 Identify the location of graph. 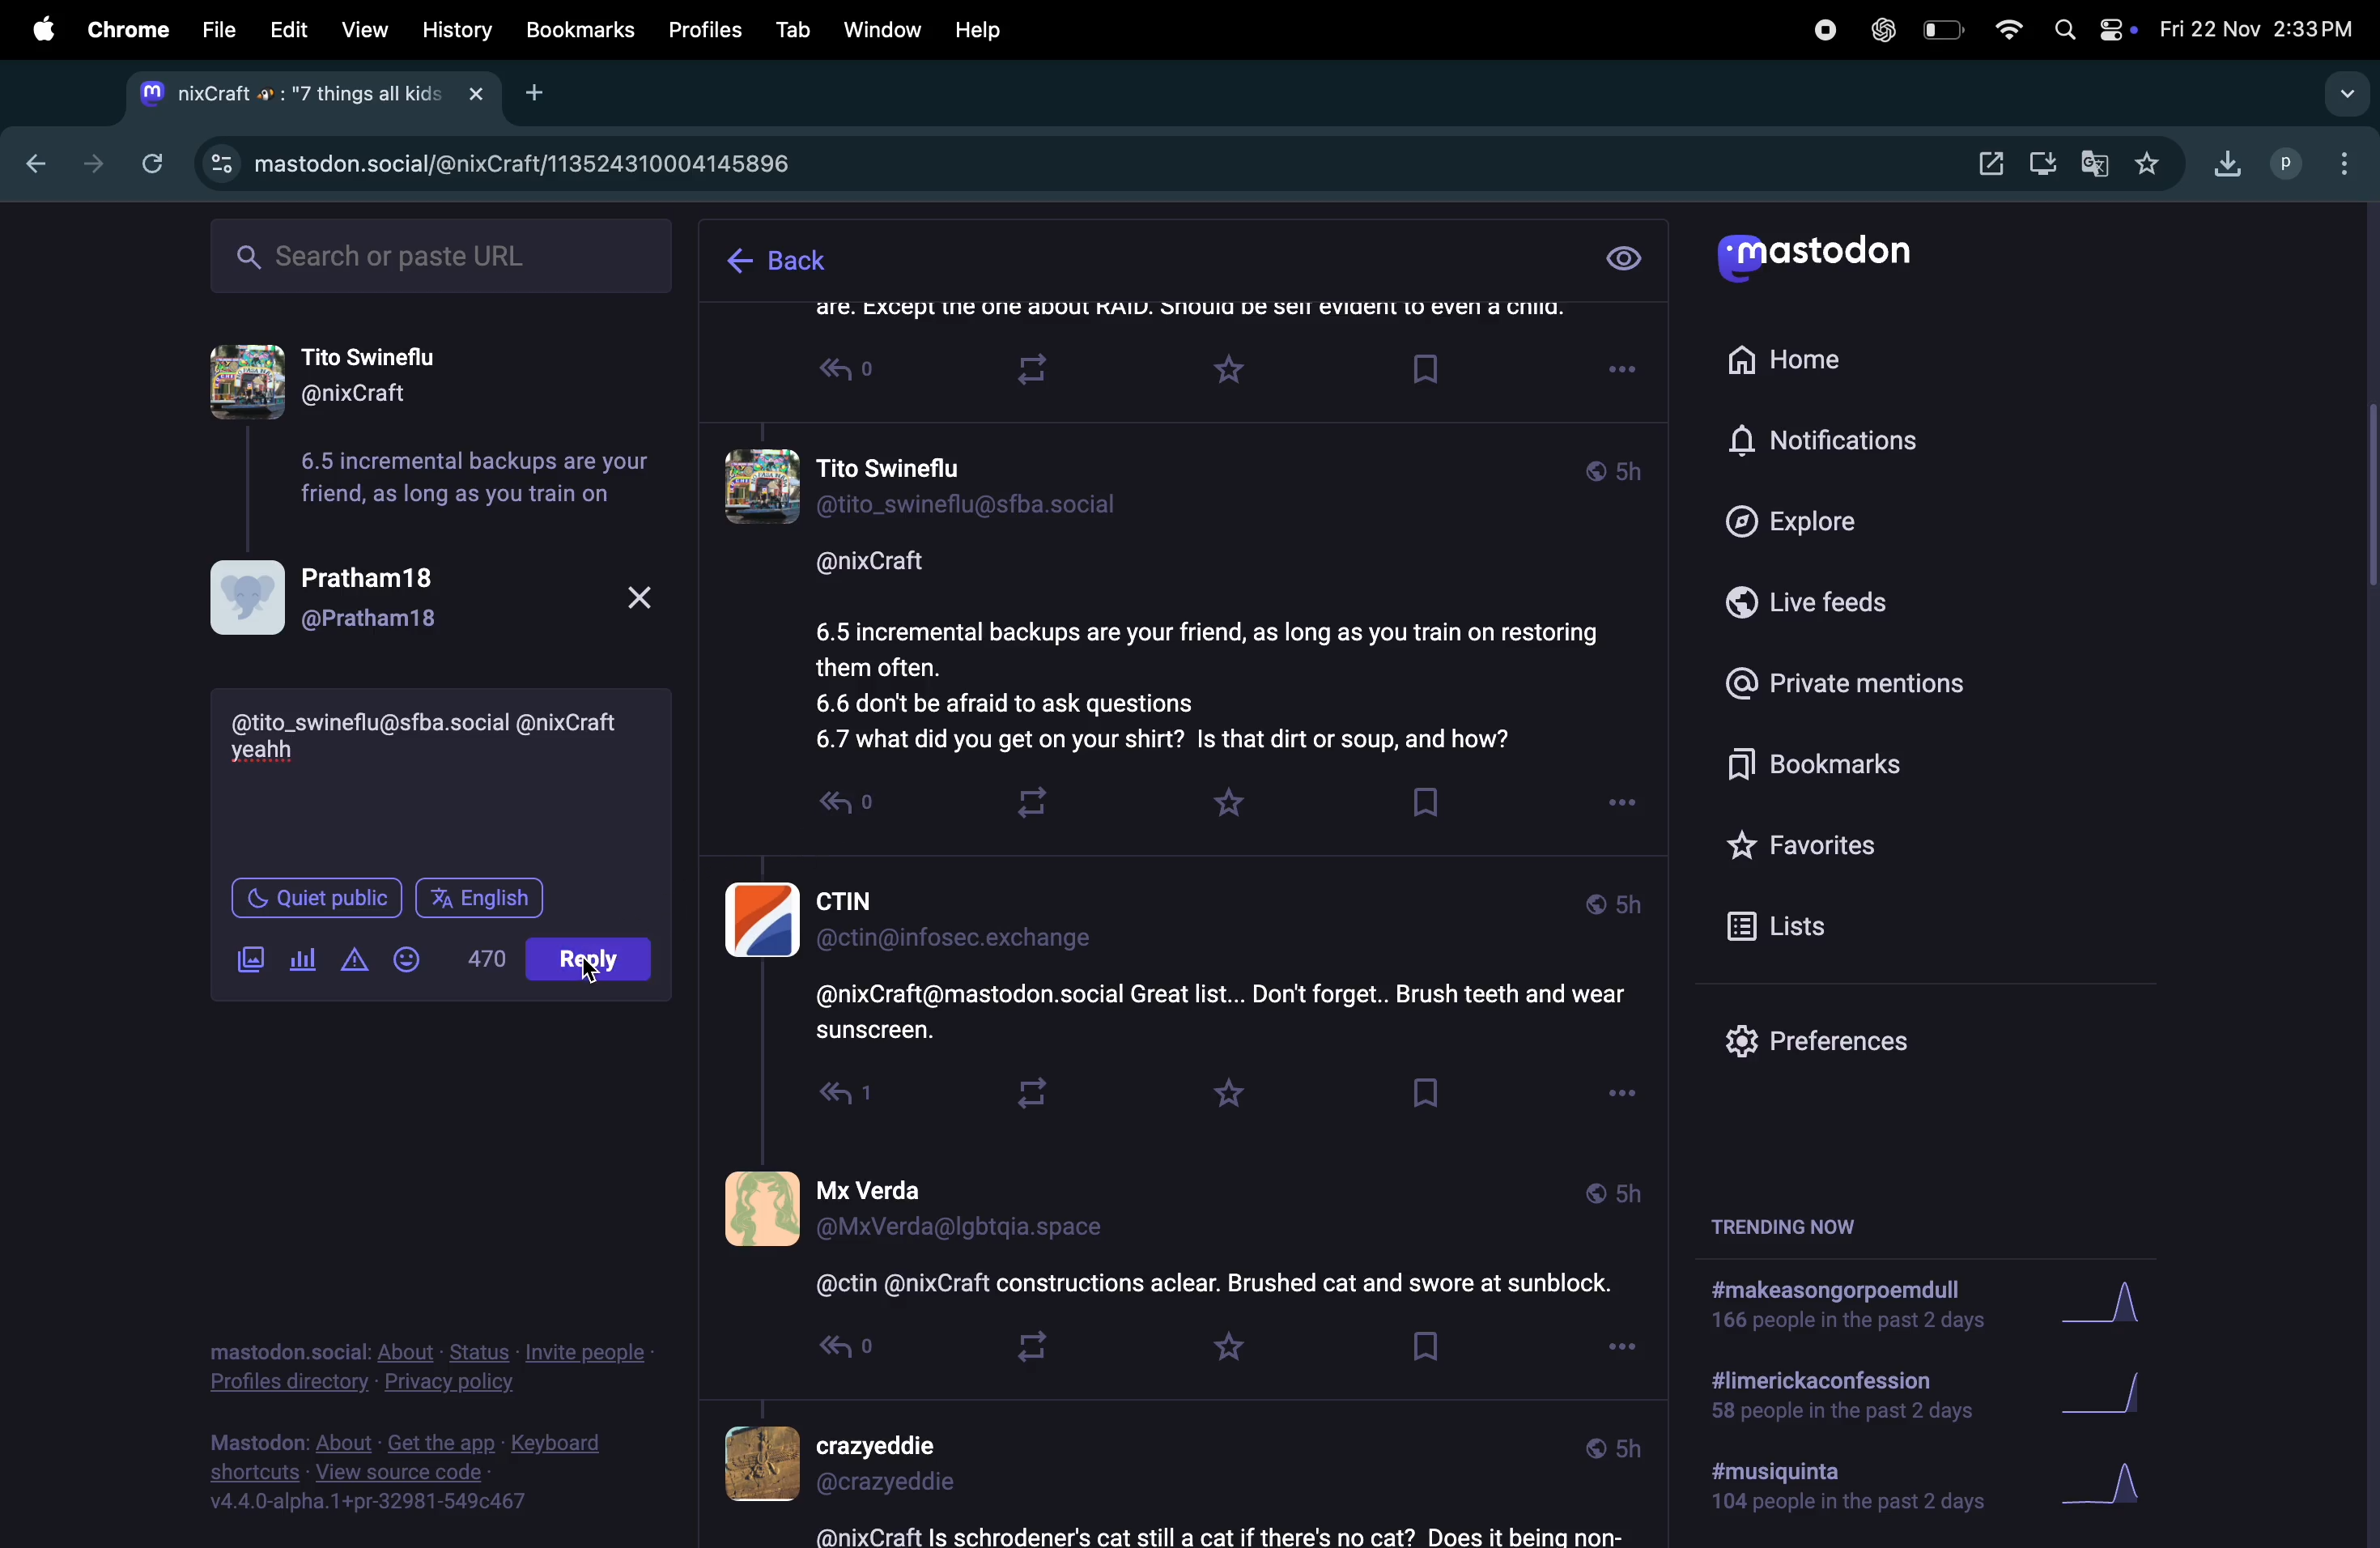
(2120, 1389).